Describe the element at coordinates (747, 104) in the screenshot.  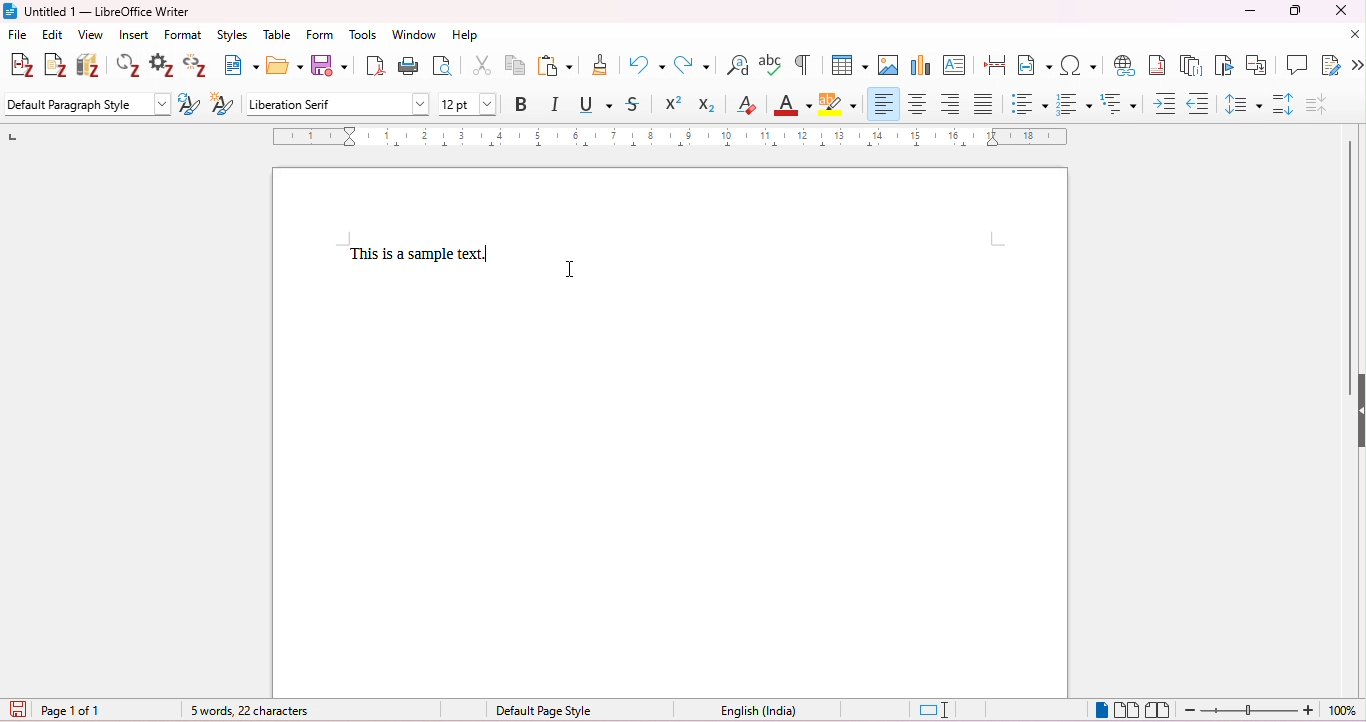
I see `clear direct formatting` at that location.